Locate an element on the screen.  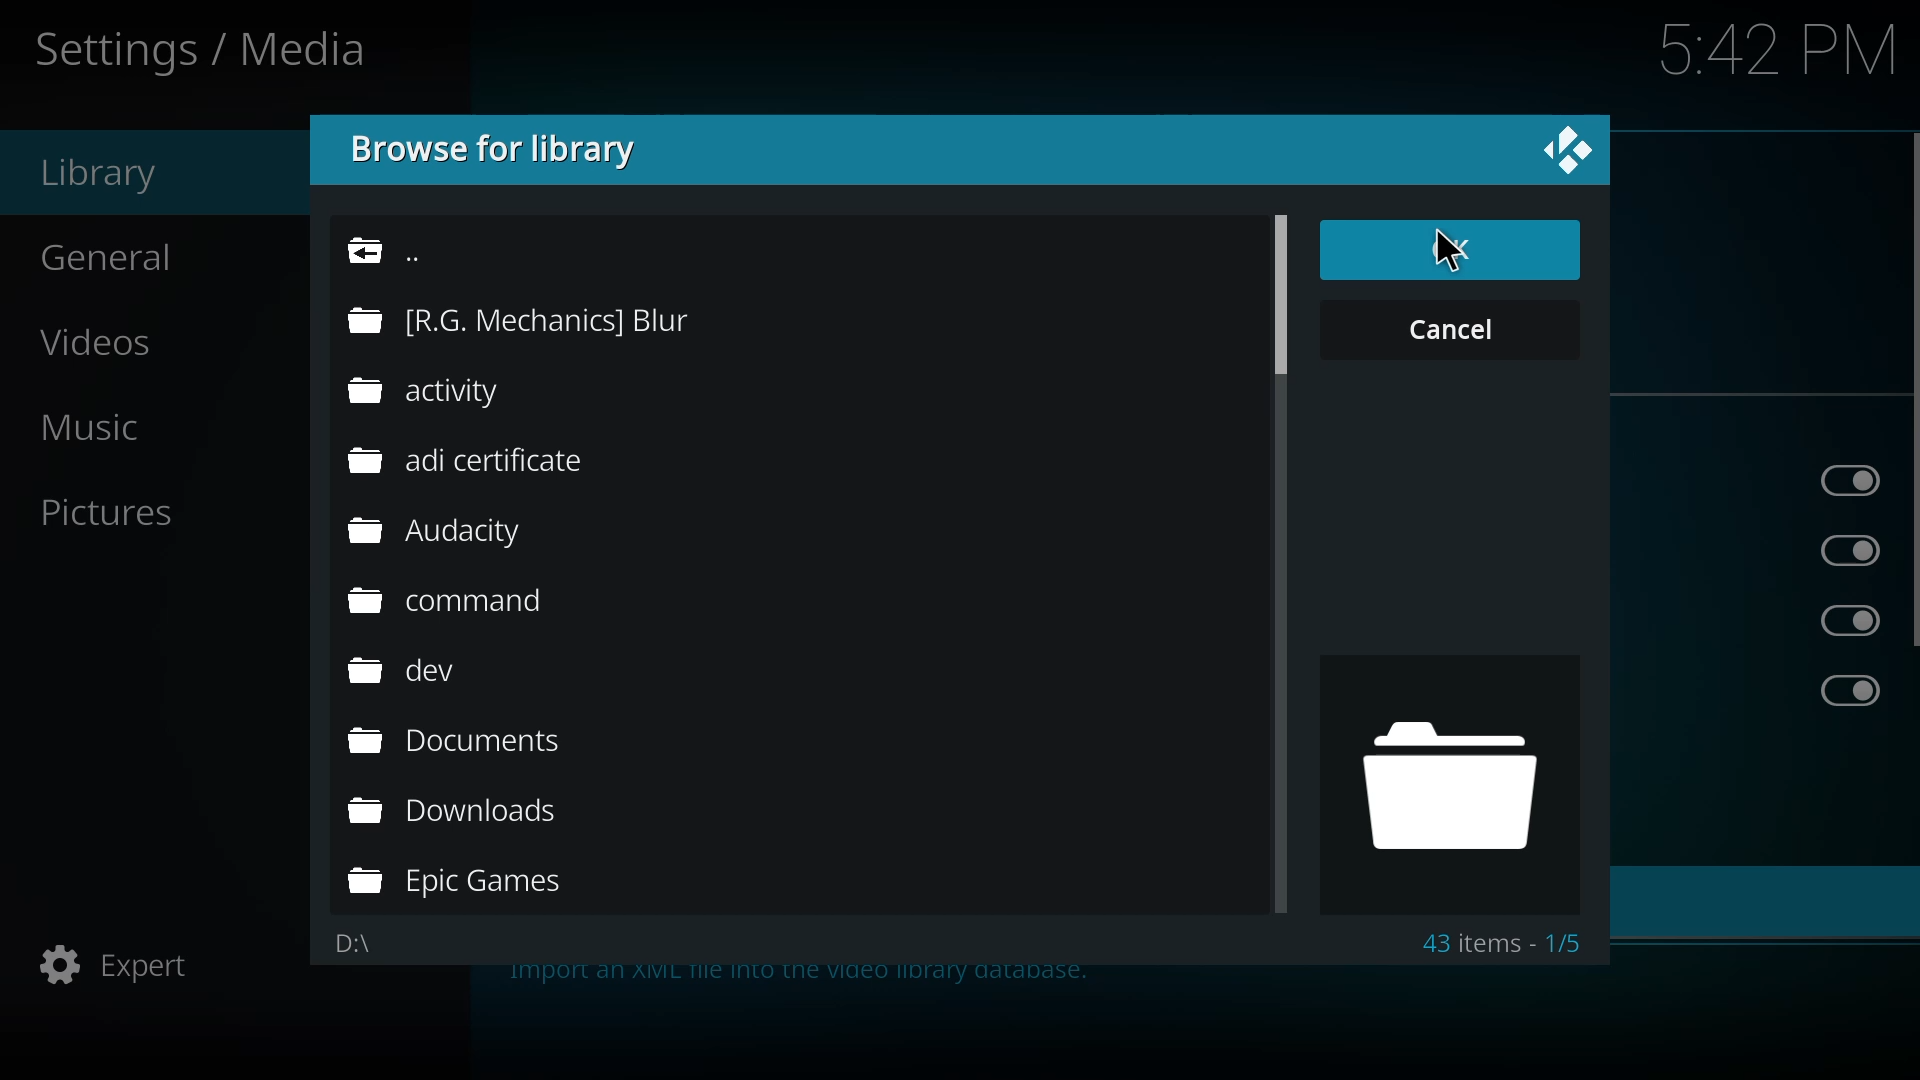
folder is located at coordinates (463, 741).